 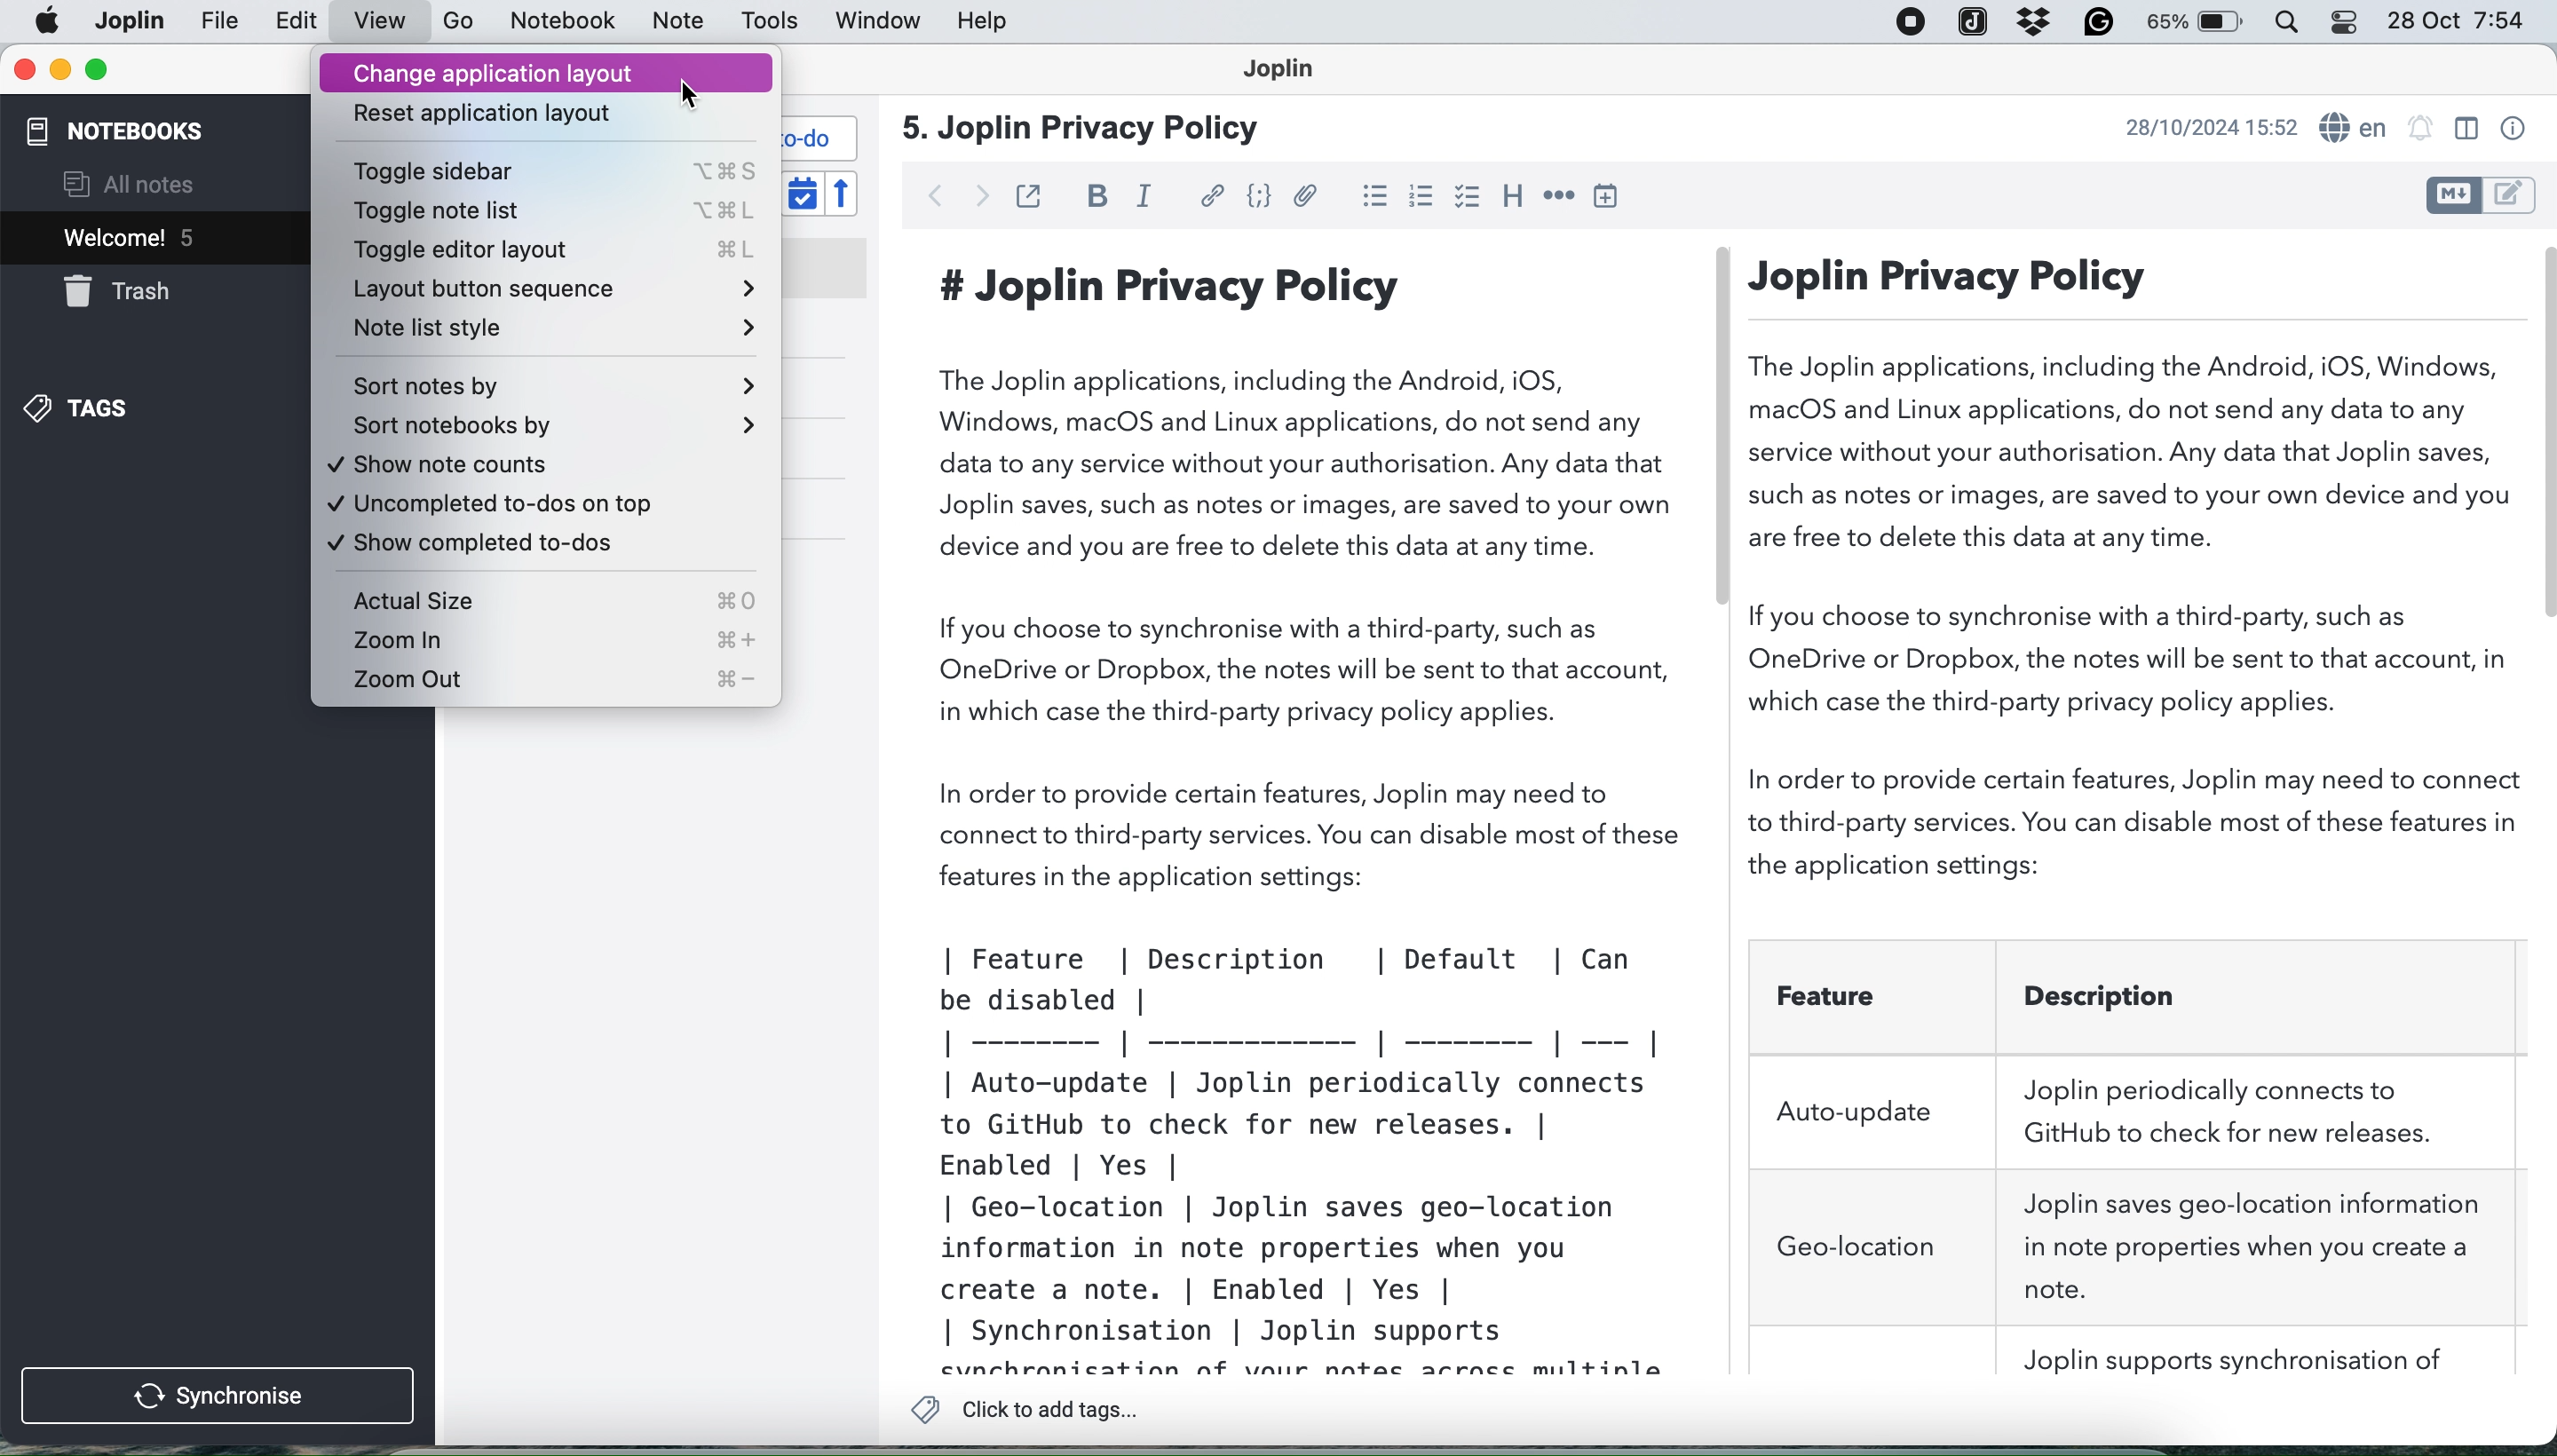 I want to click on Change application layout , so click(x=549, y=72).